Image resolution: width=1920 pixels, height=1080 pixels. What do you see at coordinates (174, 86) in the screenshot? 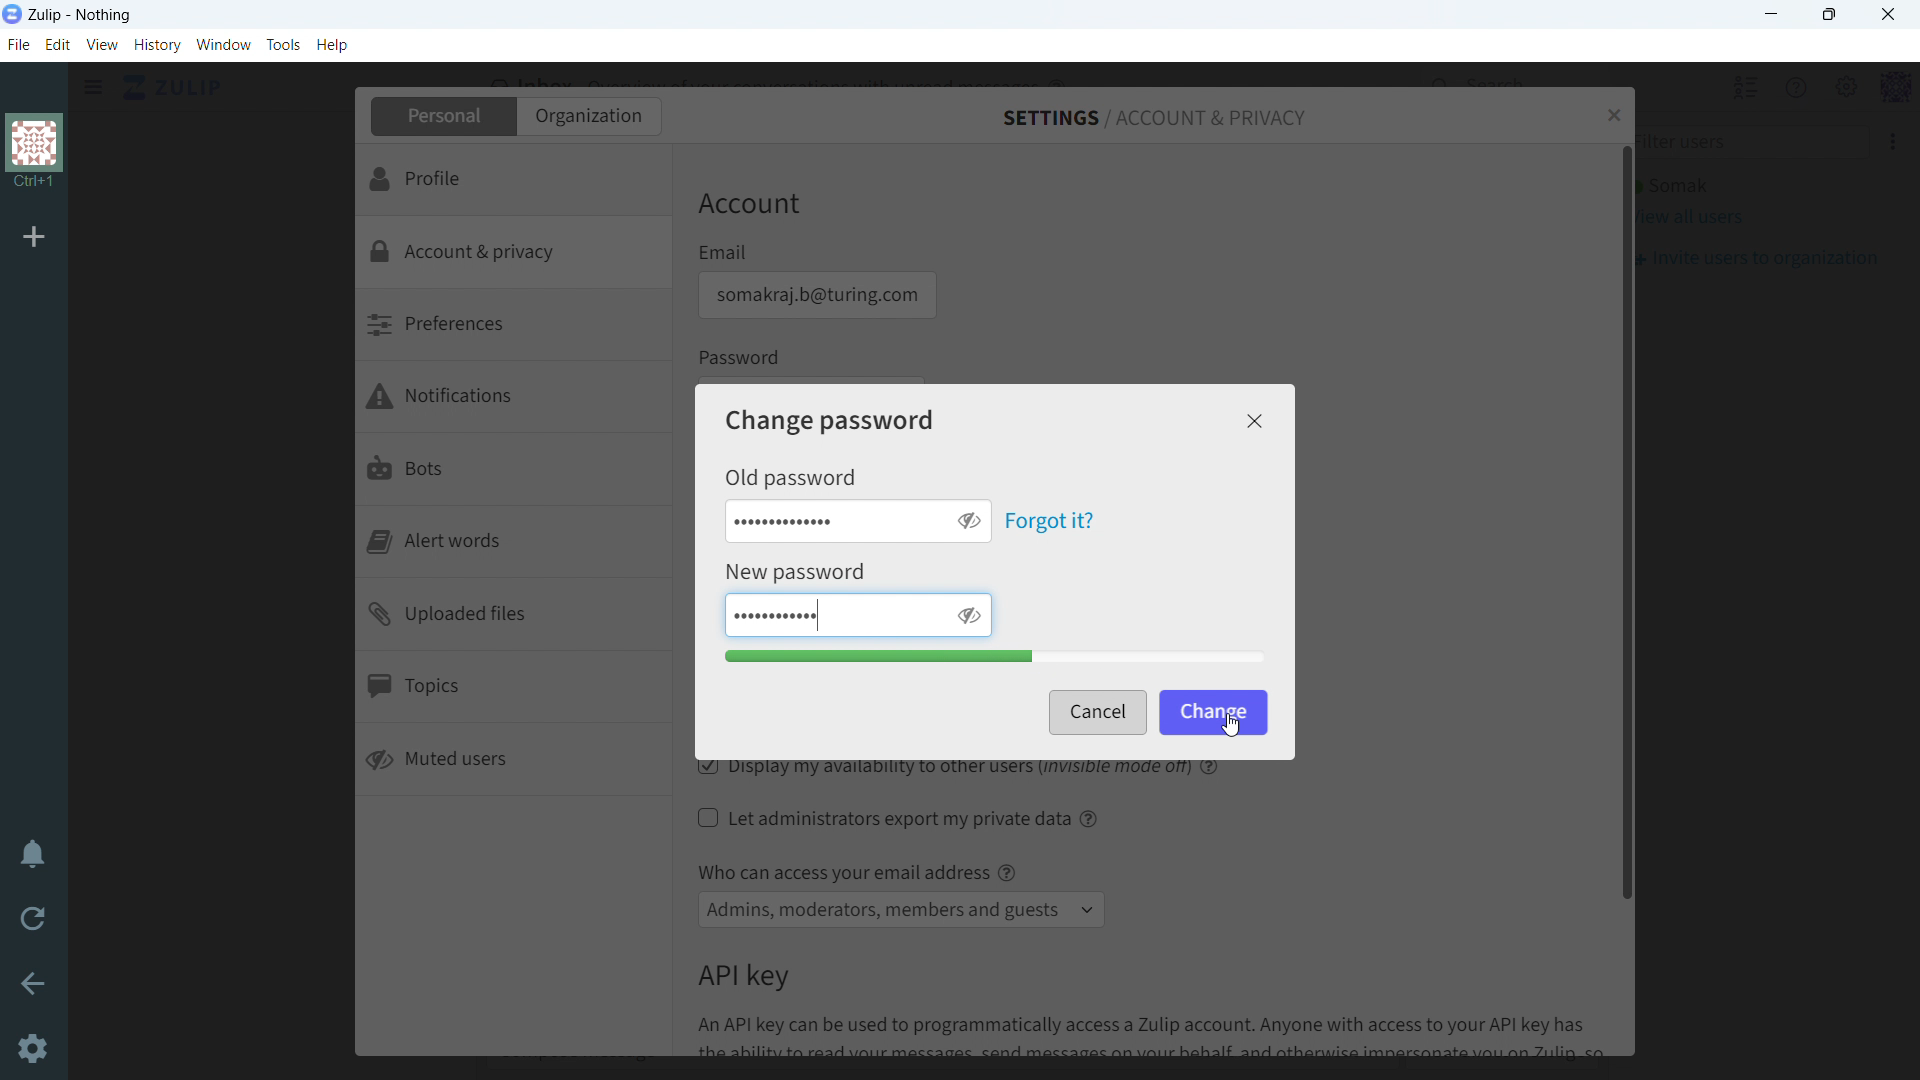
I see `click to go home view (inbox)` at bounding box center [174, 86].